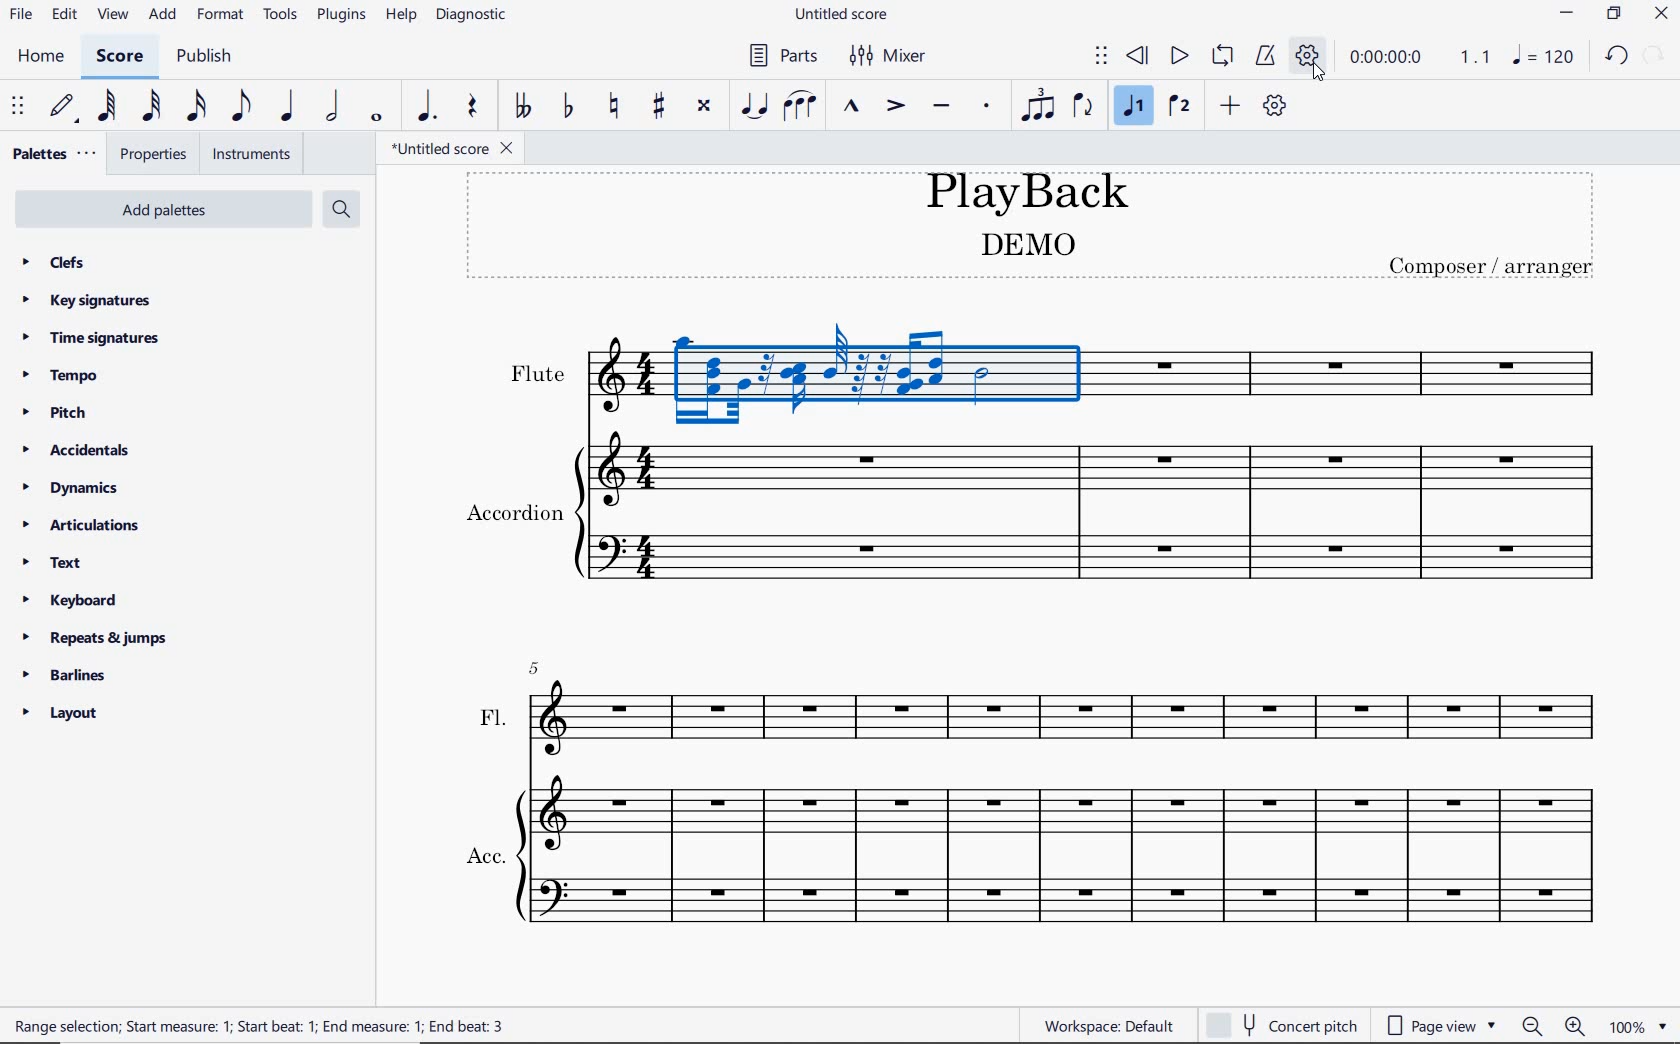  Describe the element at coordinates (612, 105) in the screenshot. I see `toggle natural` at that location.